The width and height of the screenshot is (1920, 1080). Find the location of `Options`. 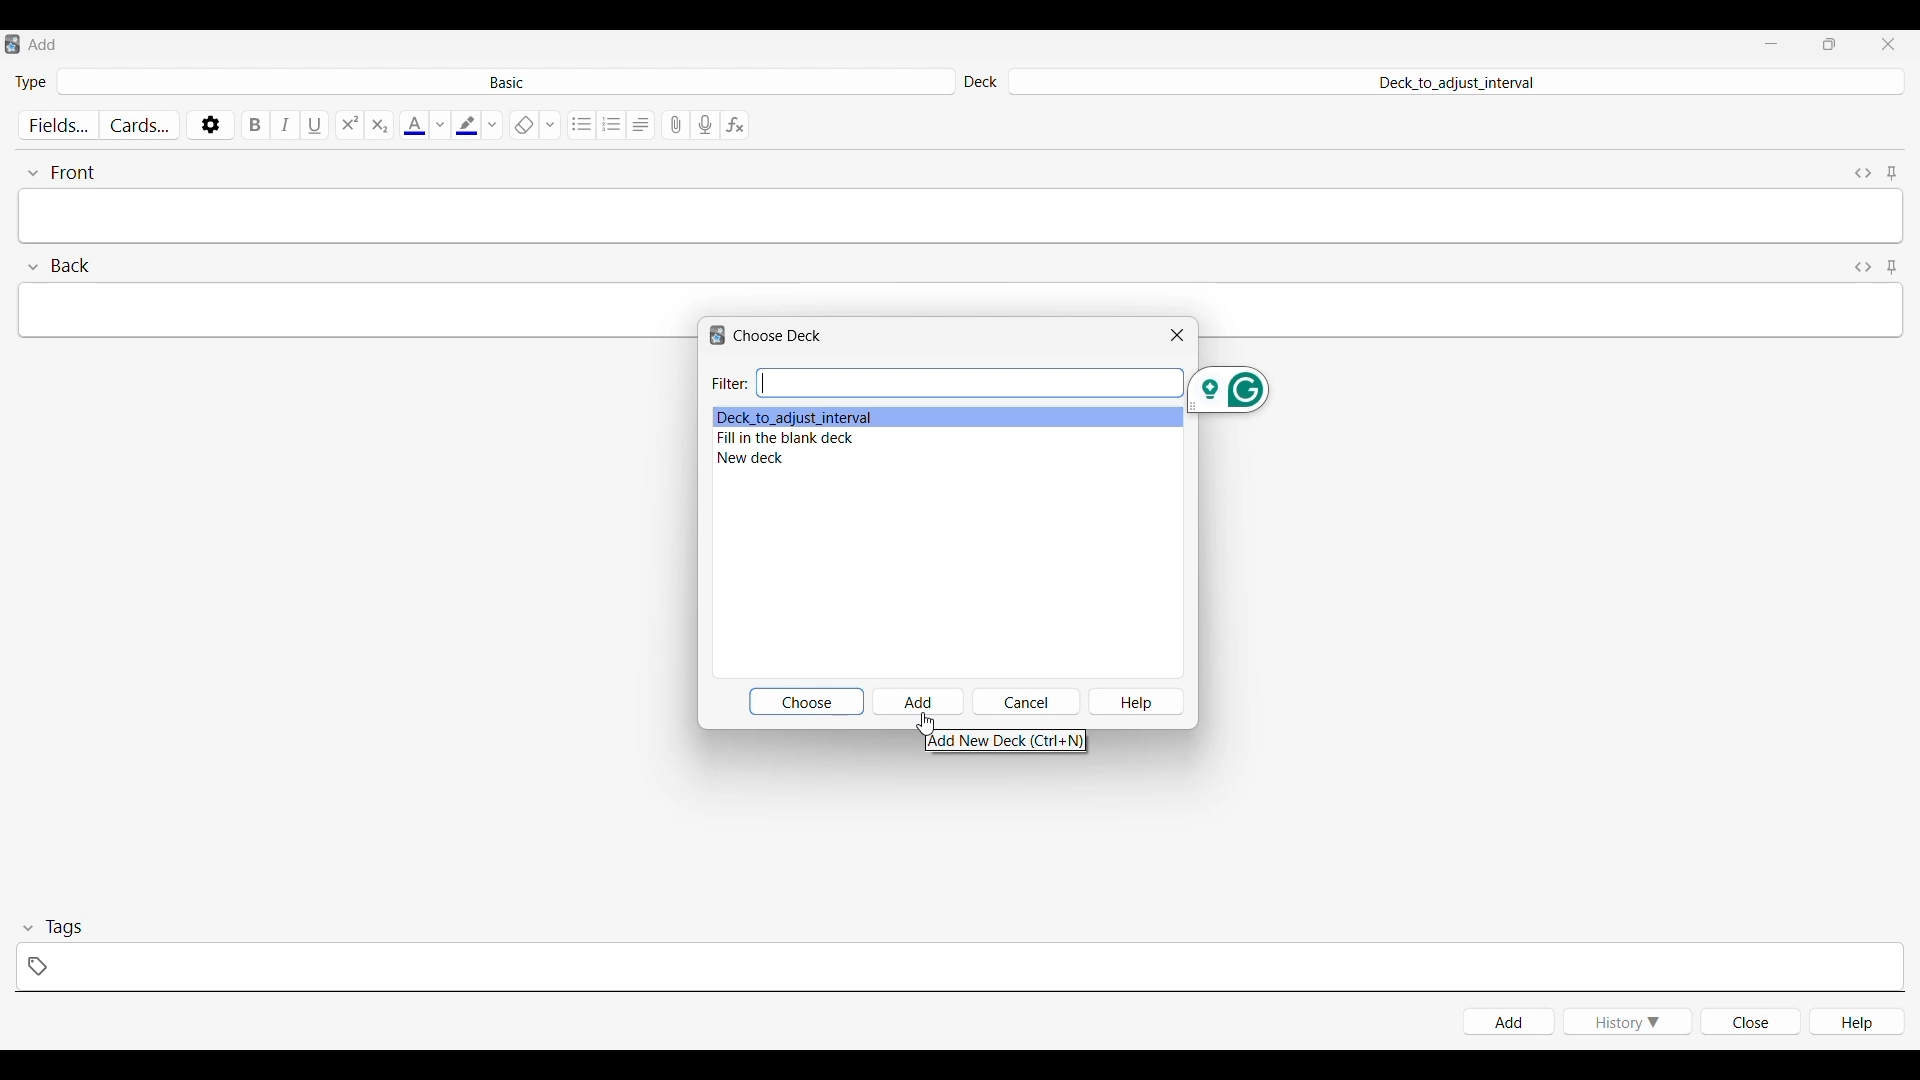

Options is located at coordinates (210, 124).